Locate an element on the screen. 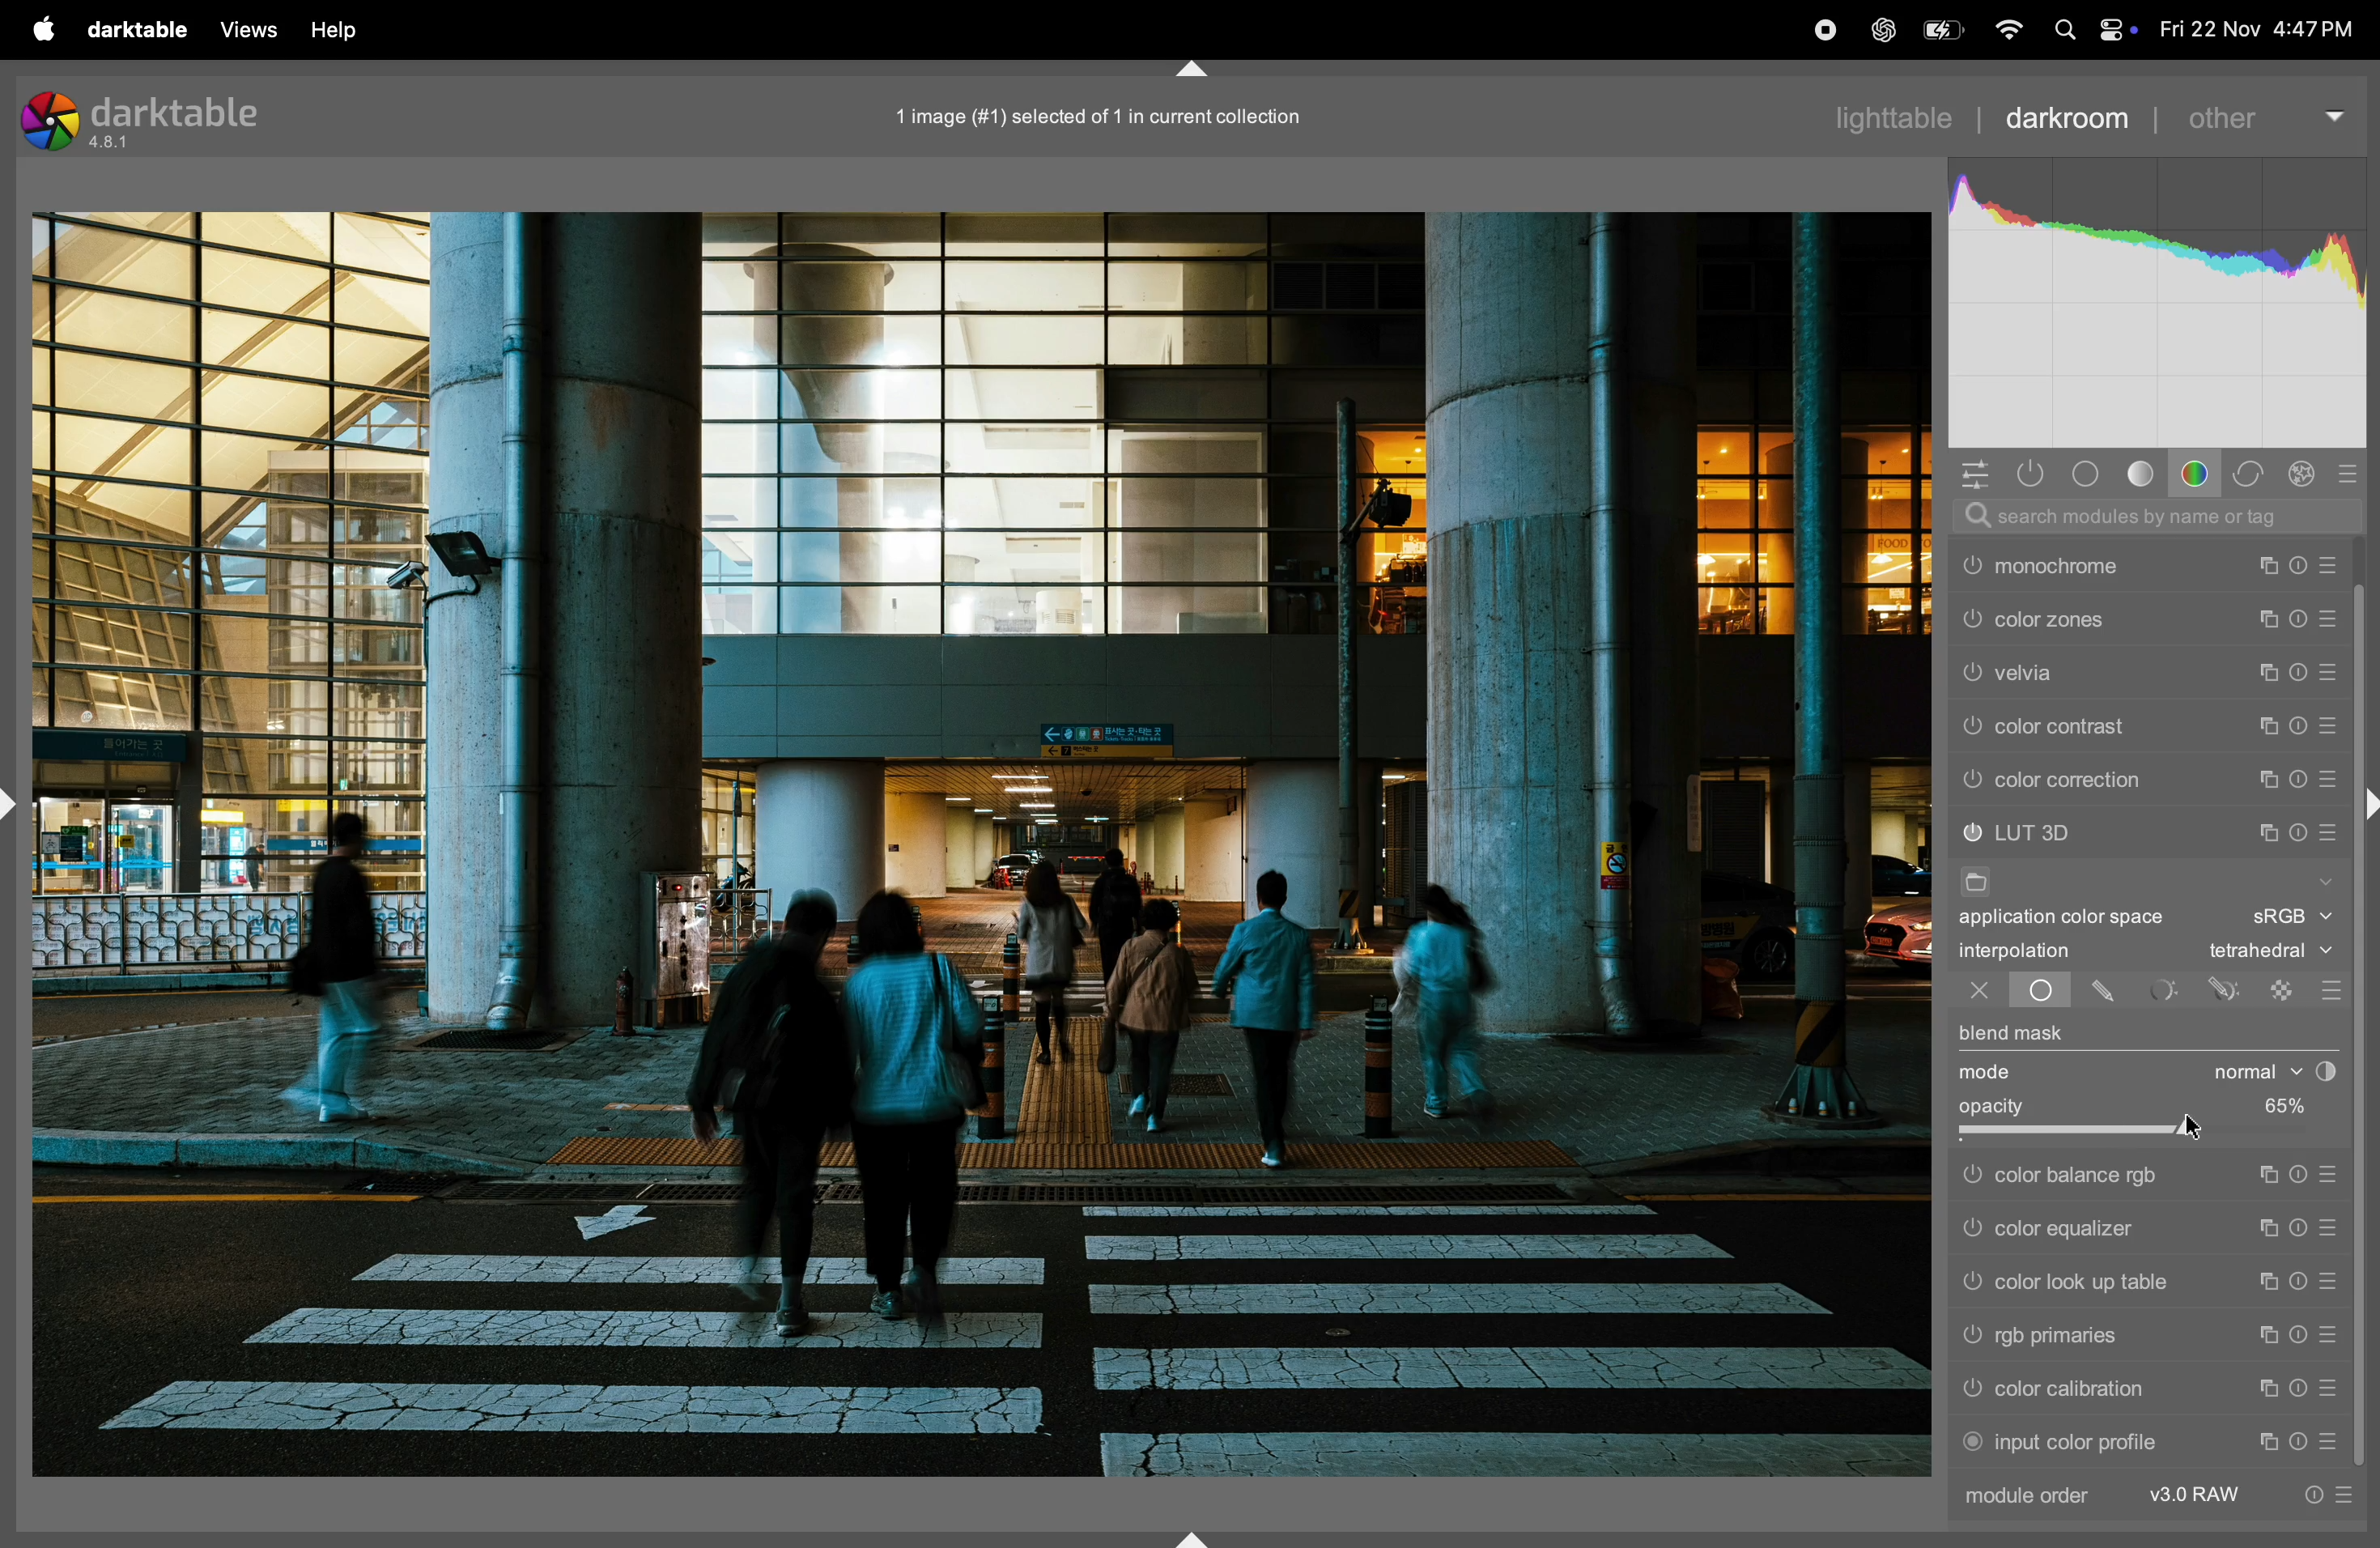 Image resolution: width=2380 pixels, height=1548 pixels. reset is located at coordinates (2298, 667).